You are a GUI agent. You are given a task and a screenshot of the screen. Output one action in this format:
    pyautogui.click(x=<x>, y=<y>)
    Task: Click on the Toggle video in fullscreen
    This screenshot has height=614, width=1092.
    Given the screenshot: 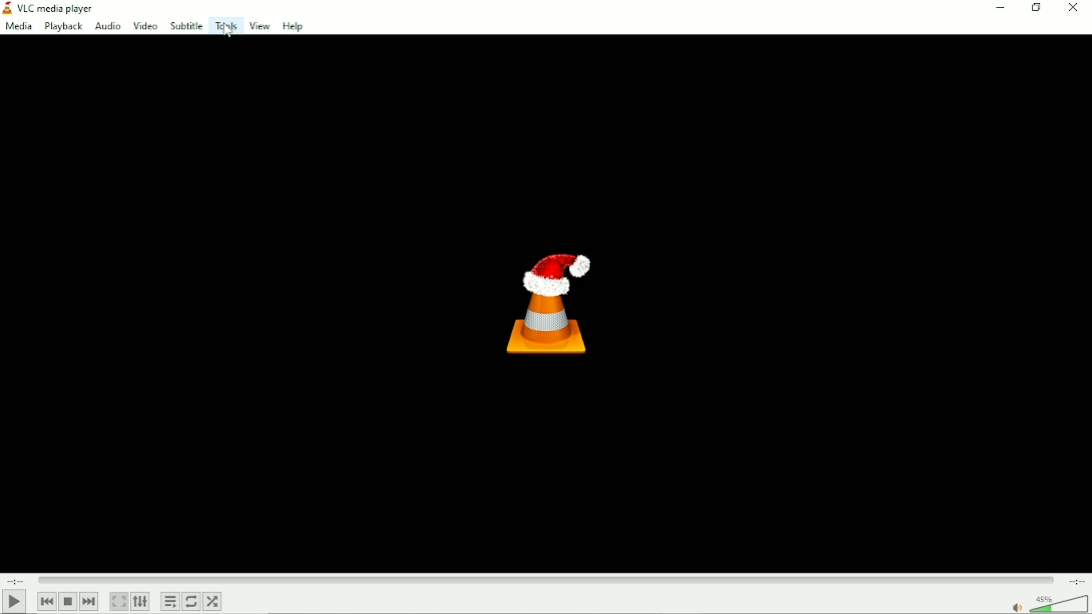 What is the action you would take?
    pyautogui.click(x=119, y=601)
    